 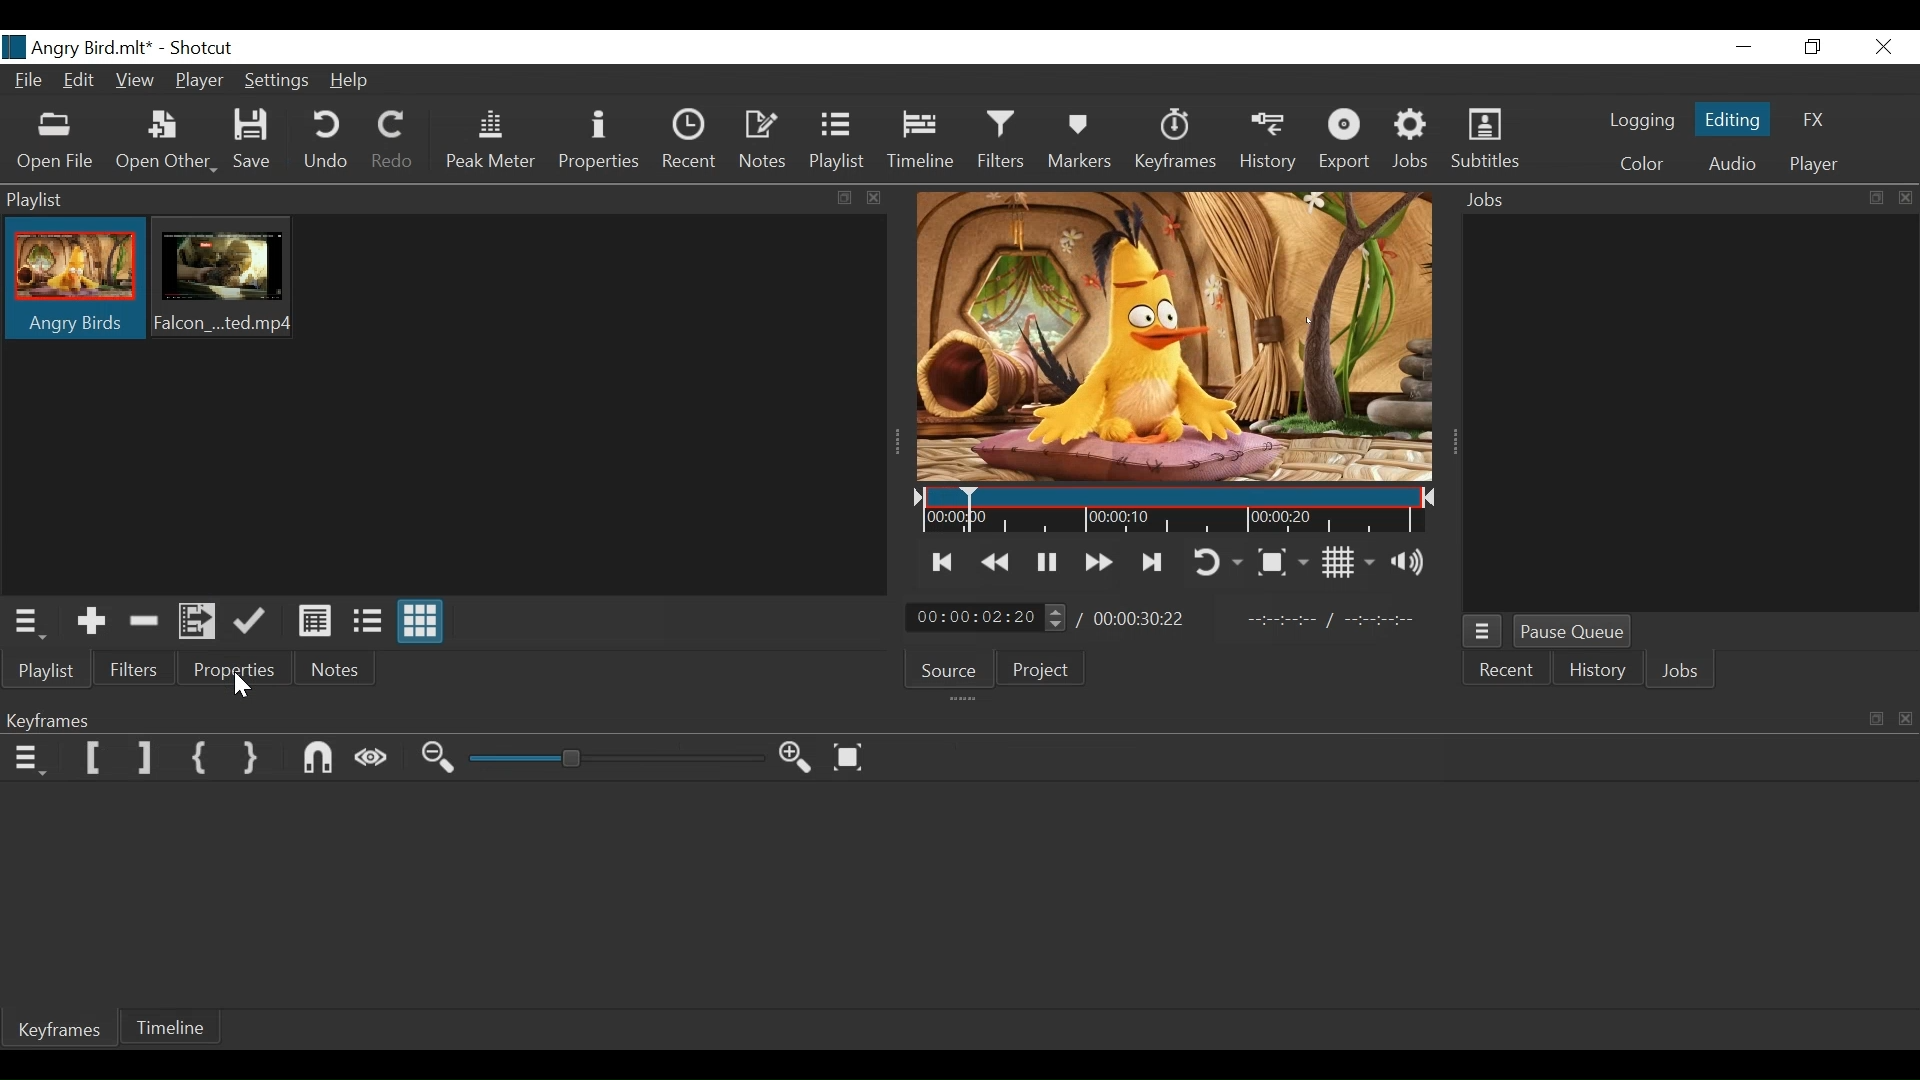 What do you see at coordinates (1637, 123) in the screenshot?
I see `logging` at bounding box center [1637, 123].